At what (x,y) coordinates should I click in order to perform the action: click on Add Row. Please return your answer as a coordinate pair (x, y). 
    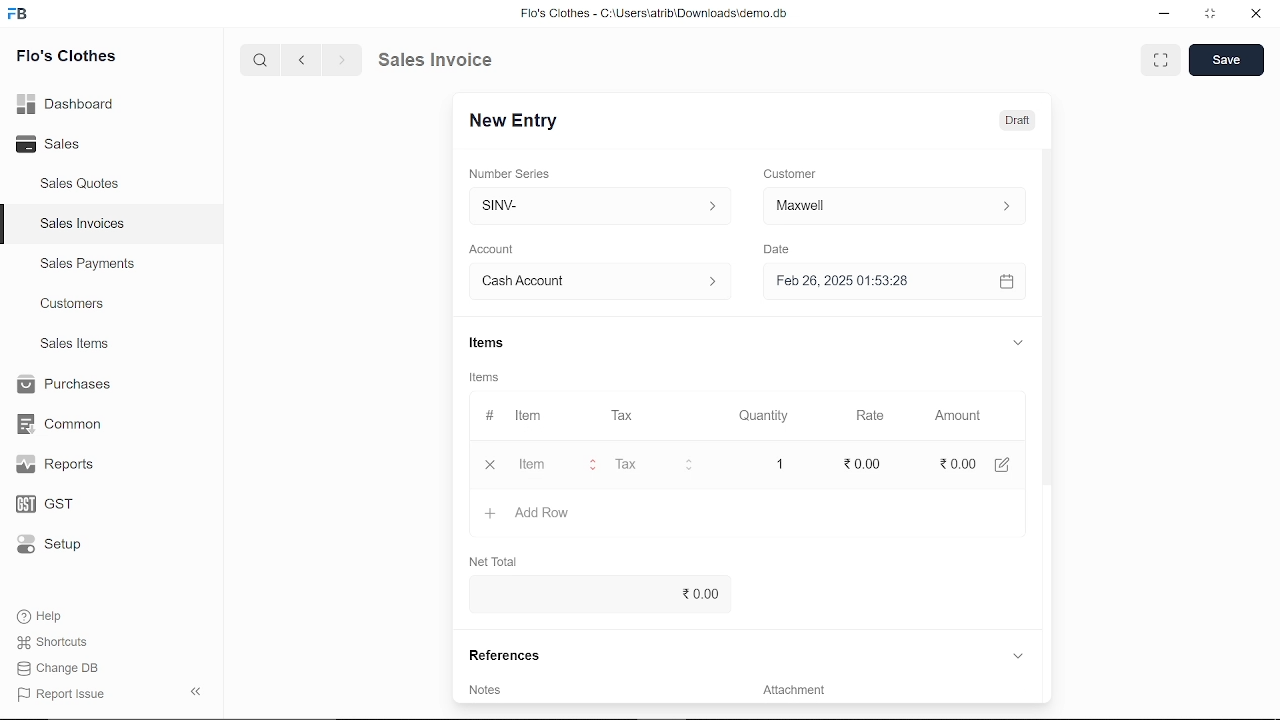
    Looking at the image, I should click on (529, 514).